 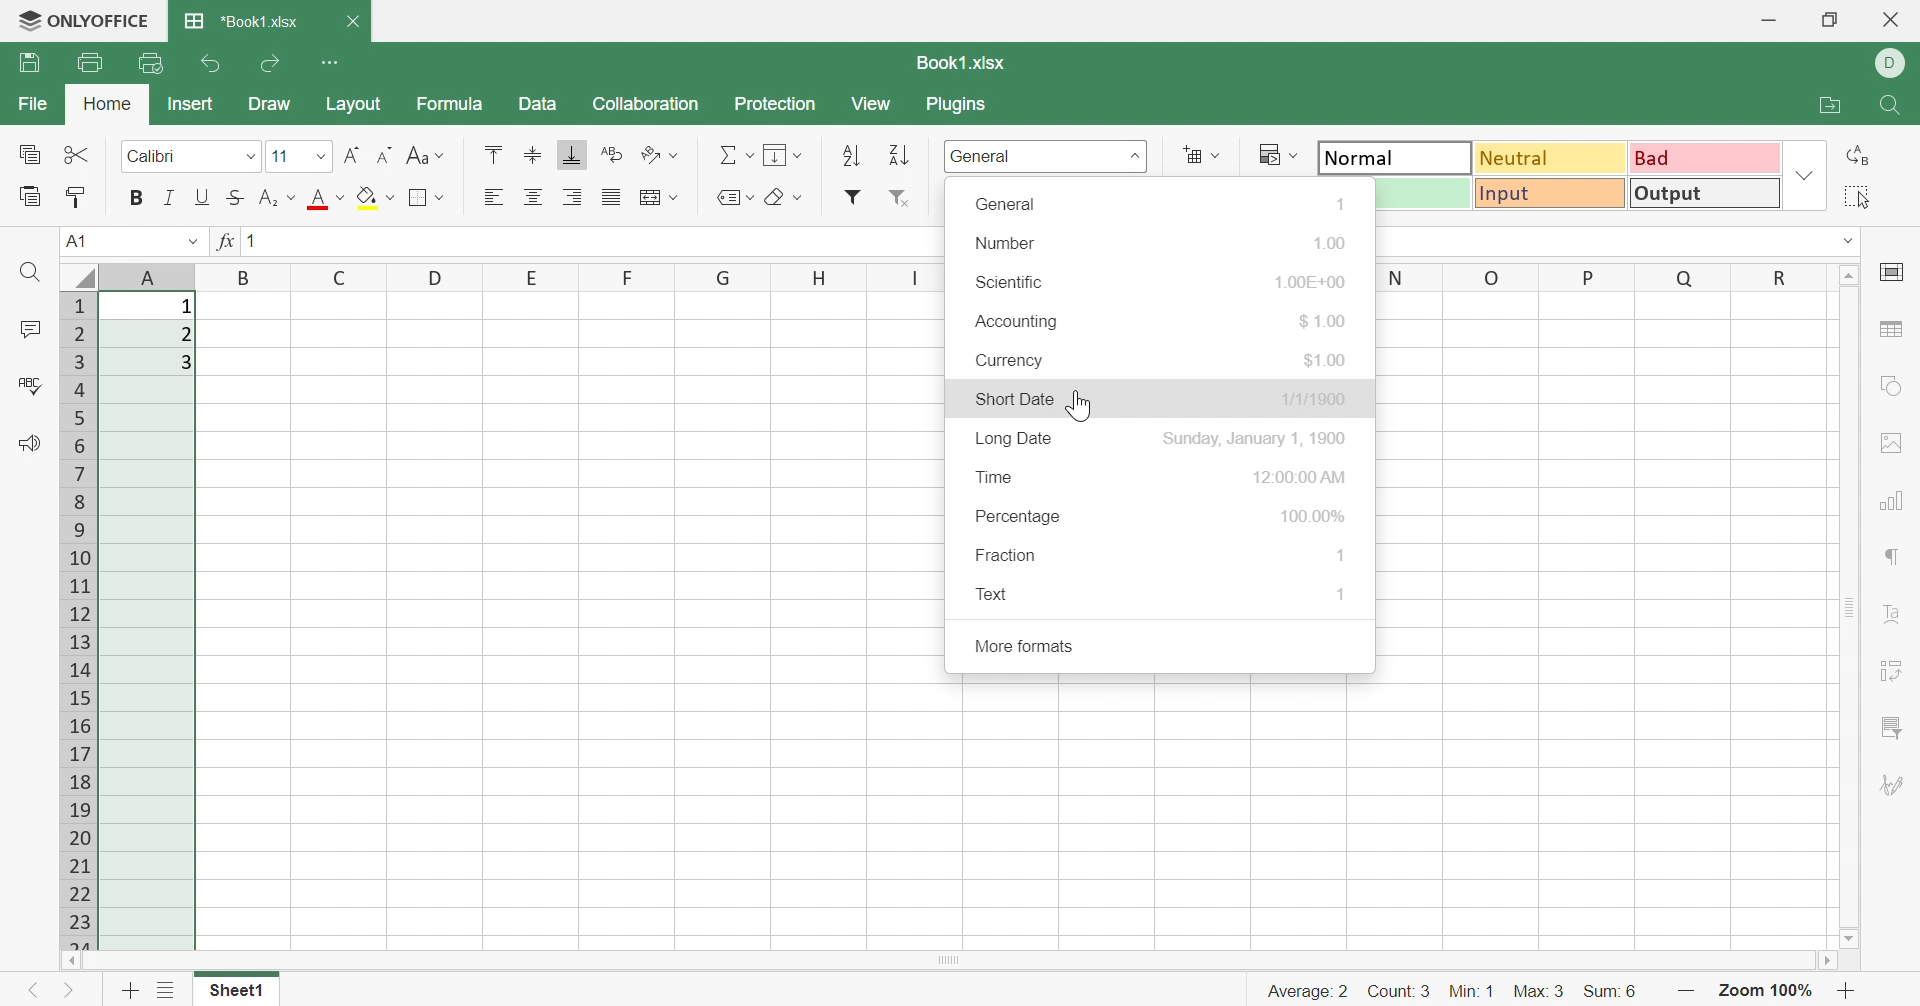 What do you see at coordinates (426, 154) in the screenshot?
I see `Change case` at bounding box center [426, 154].